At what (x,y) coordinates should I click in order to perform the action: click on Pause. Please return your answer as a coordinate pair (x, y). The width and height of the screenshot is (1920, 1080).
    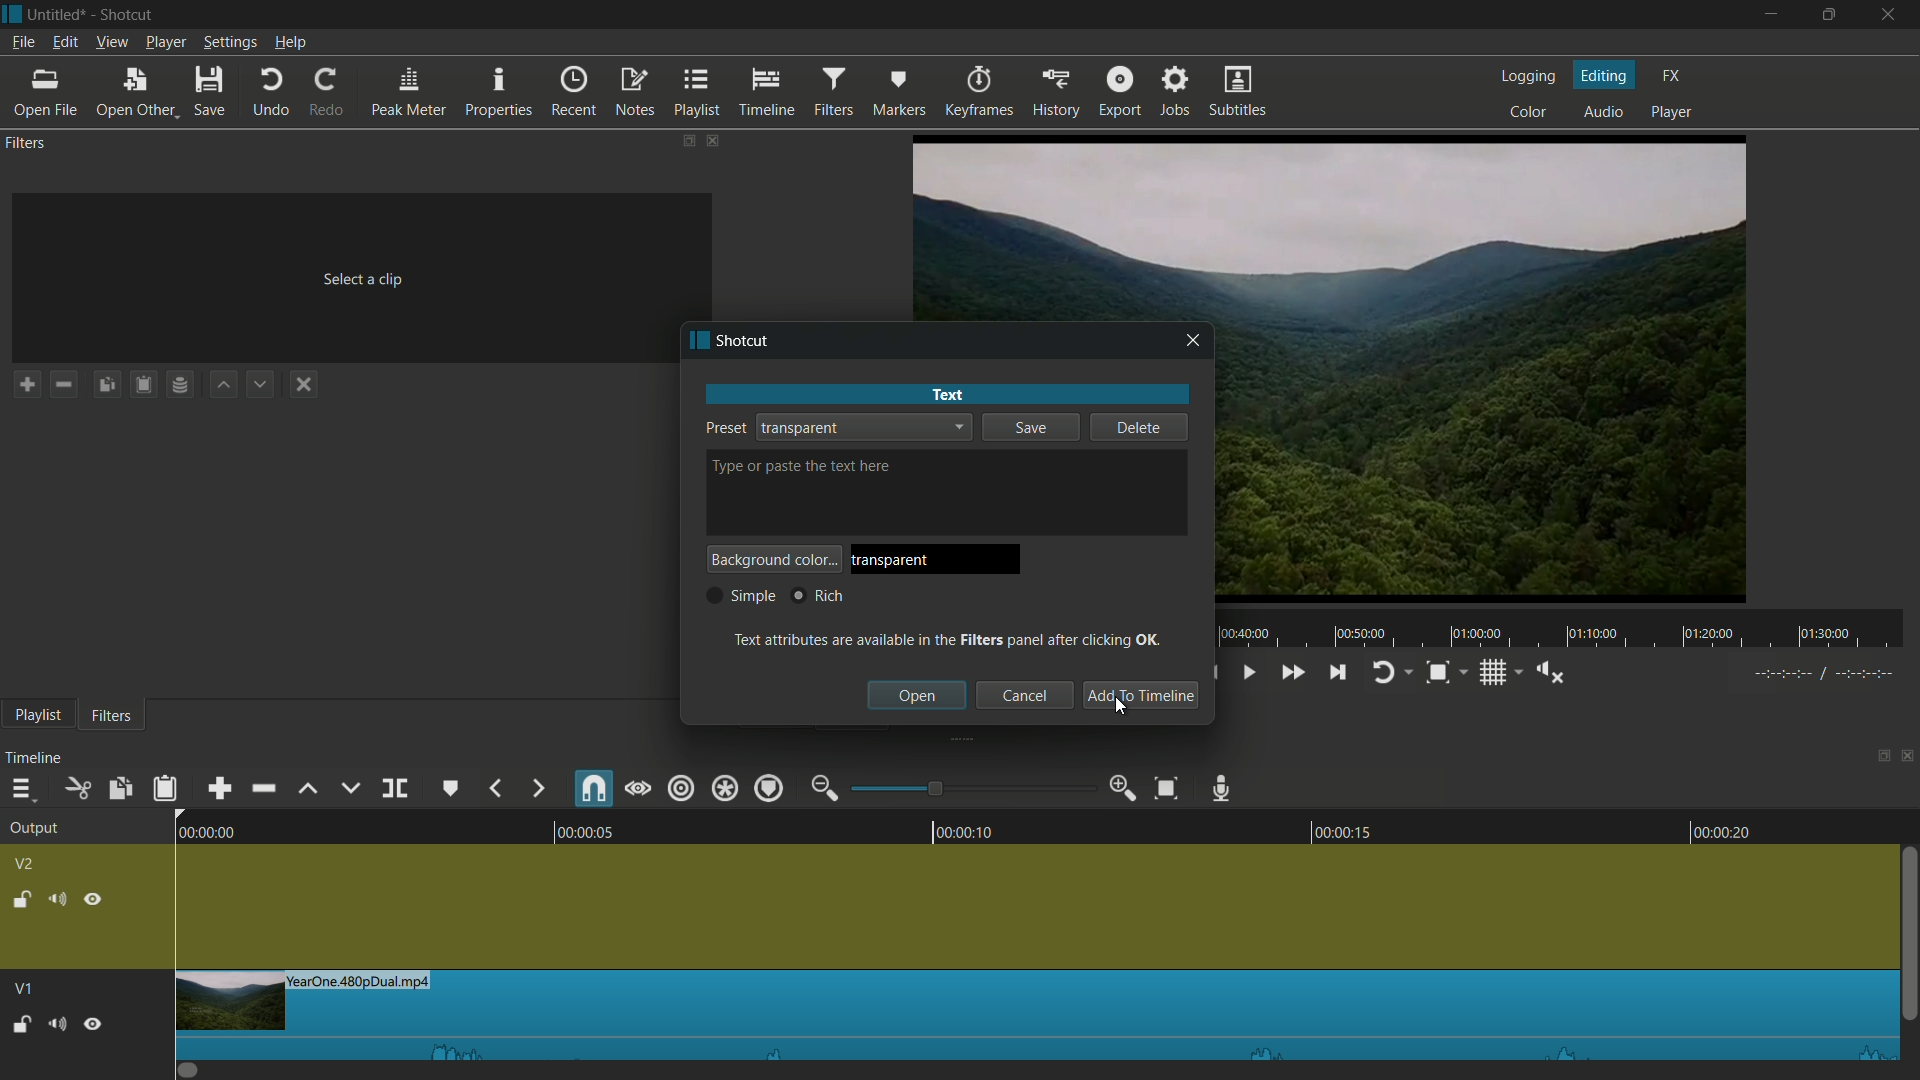
    Looking at the image, I should click on (94, 1022).